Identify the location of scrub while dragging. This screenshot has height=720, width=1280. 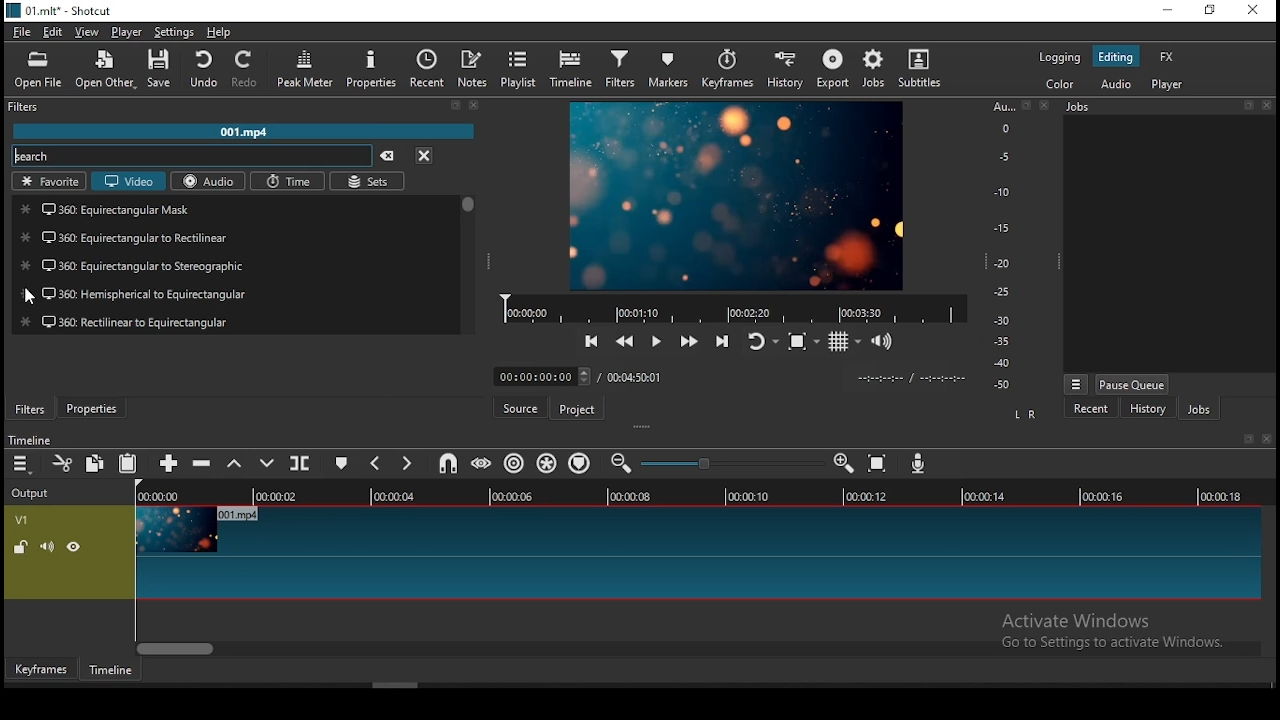
(483, 462).